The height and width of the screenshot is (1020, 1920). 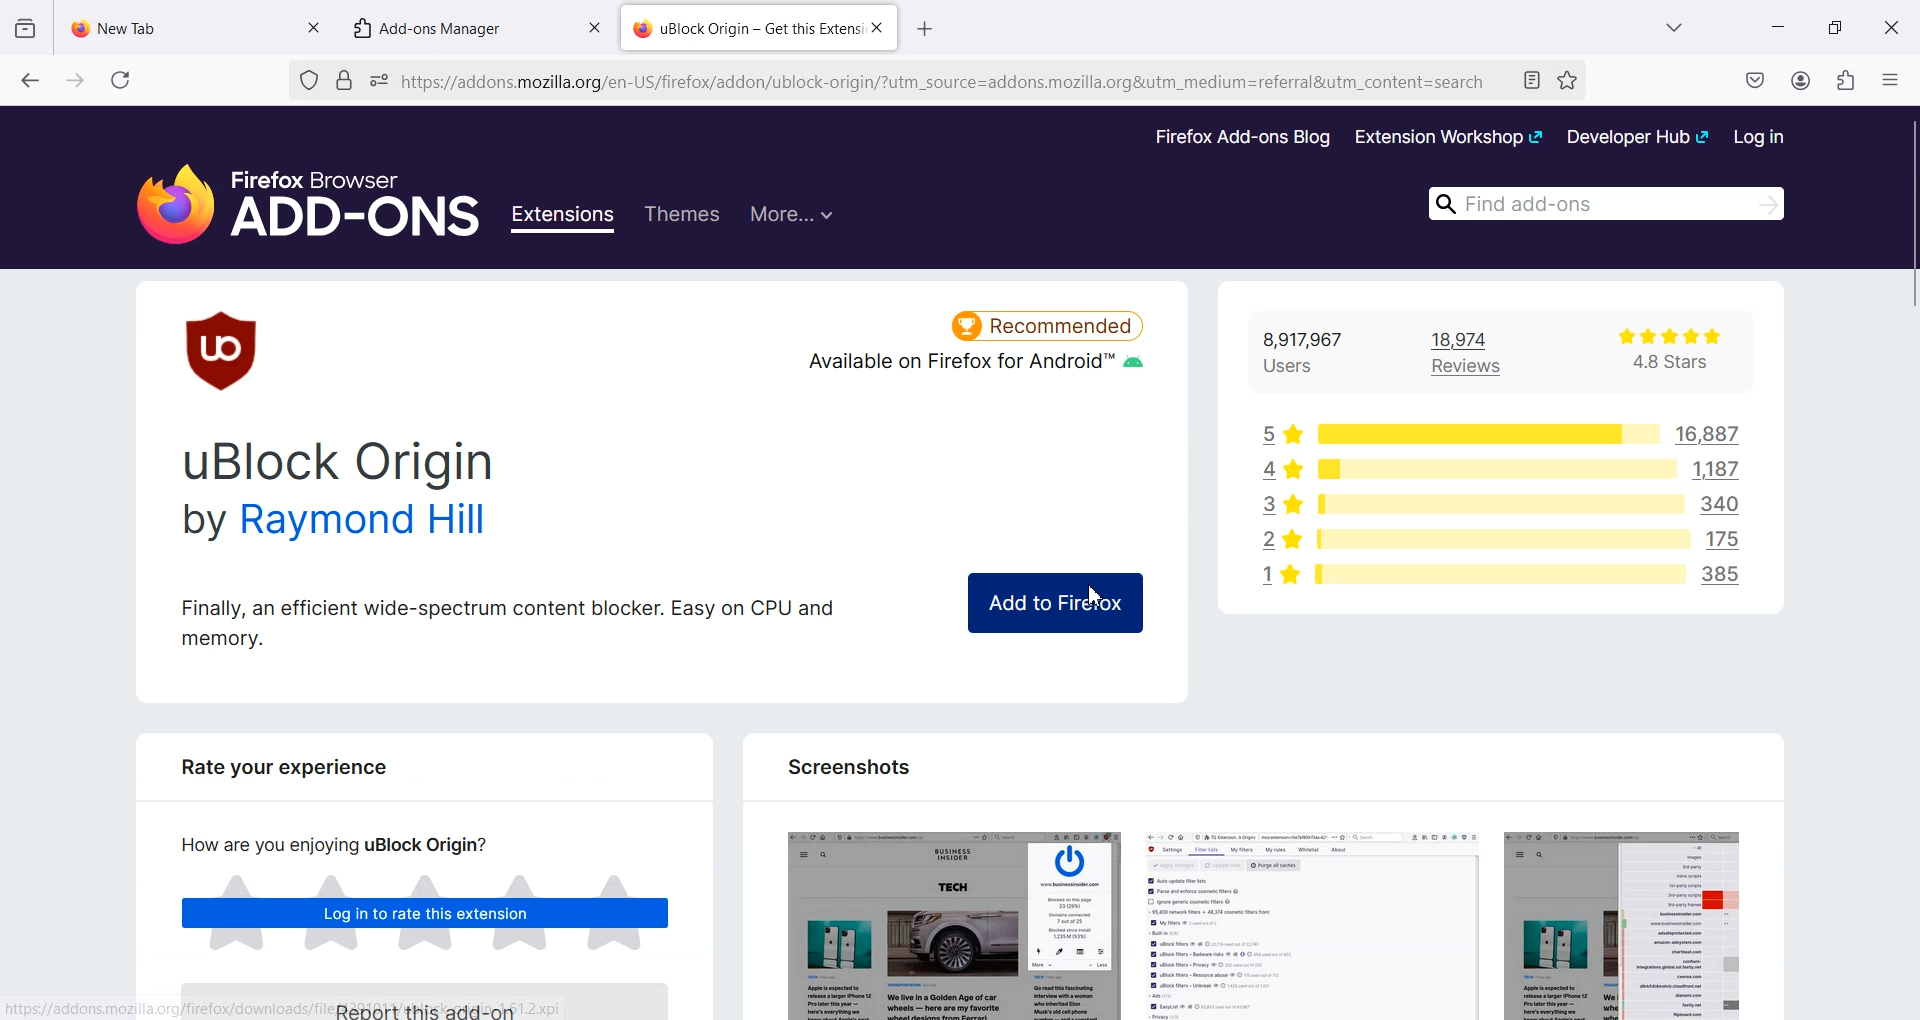 I want to click on Cursor, so click(x=1099, y=594).